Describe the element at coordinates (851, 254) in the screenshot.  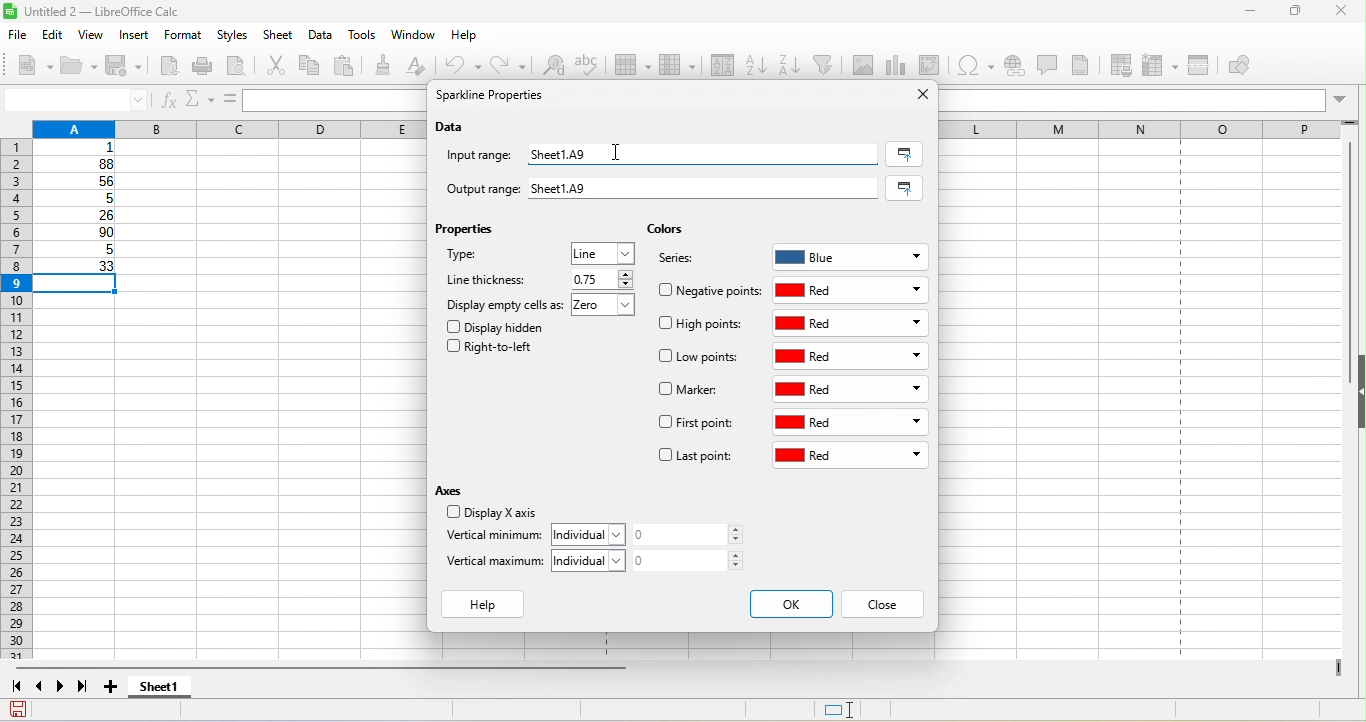
I see `blue` at that location.